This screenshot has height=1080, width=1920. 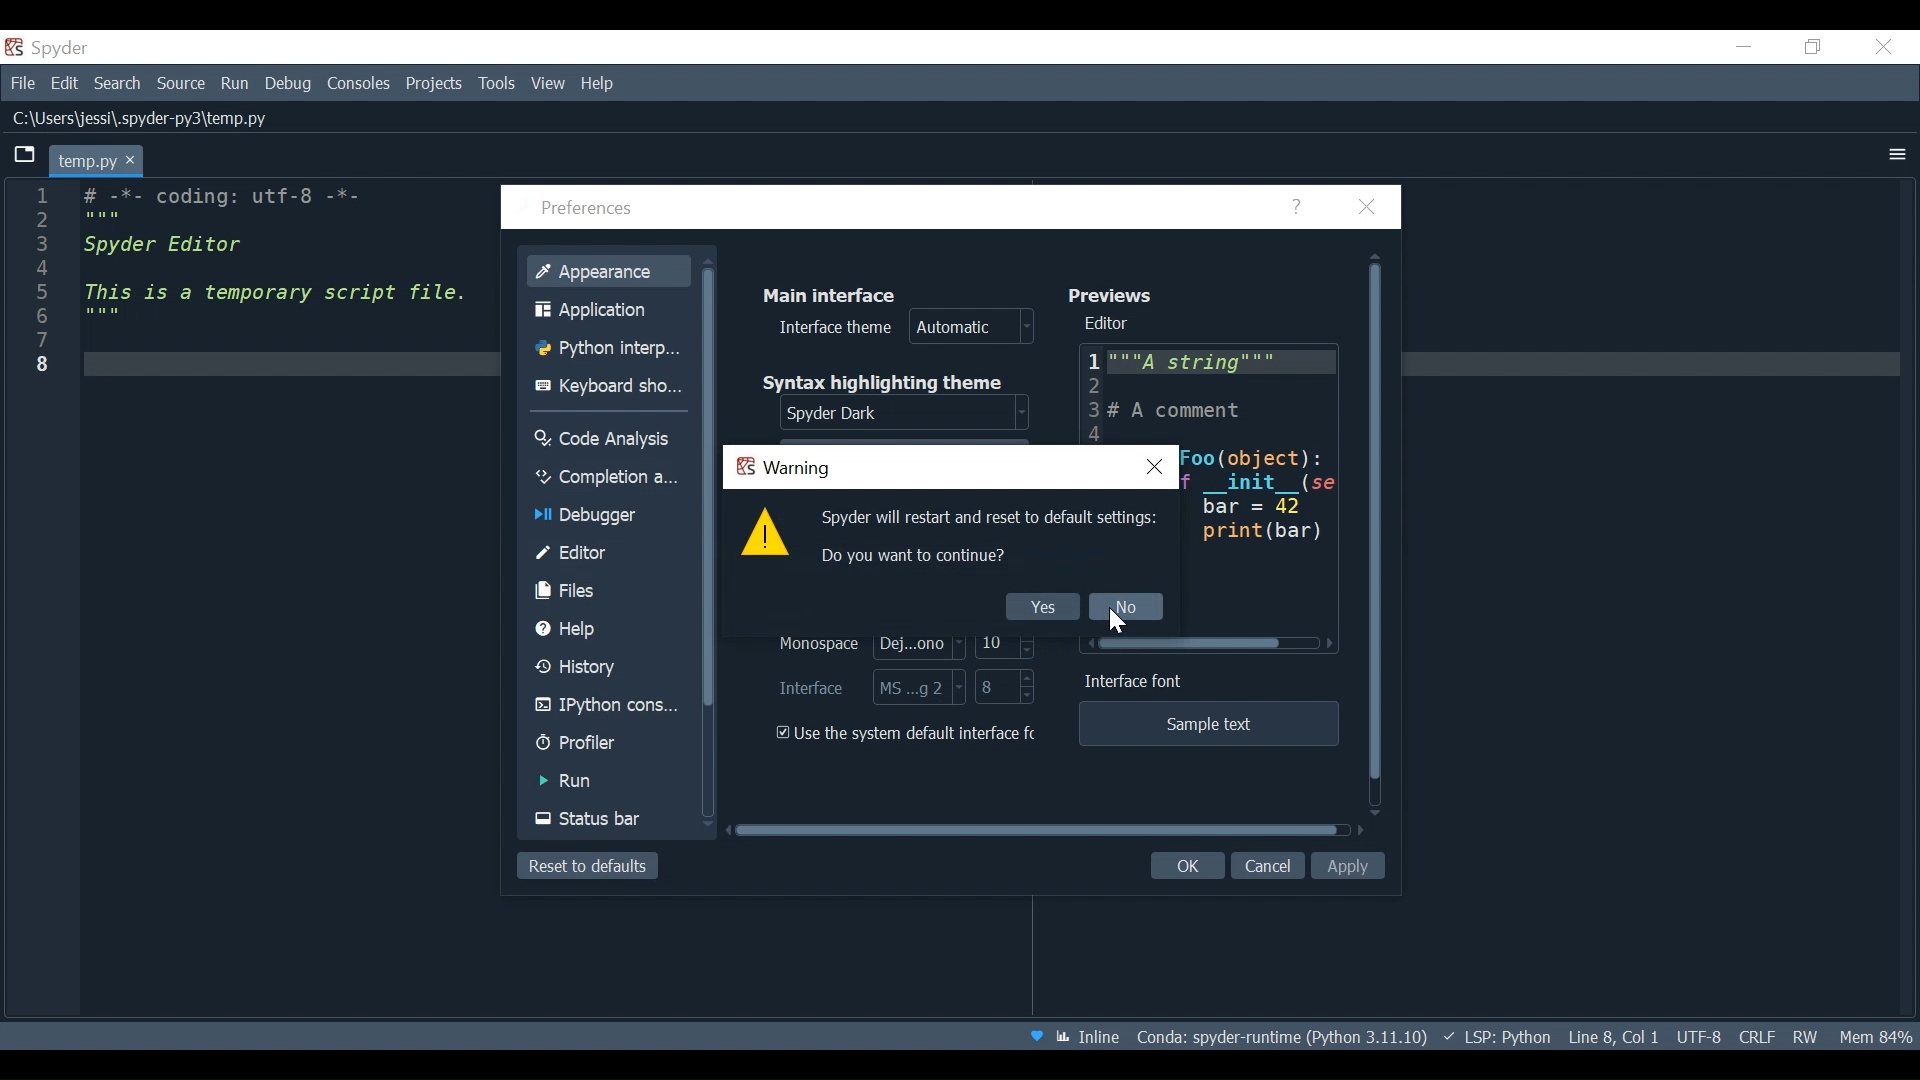 I want to click on Files, so click(x=609, y=591).